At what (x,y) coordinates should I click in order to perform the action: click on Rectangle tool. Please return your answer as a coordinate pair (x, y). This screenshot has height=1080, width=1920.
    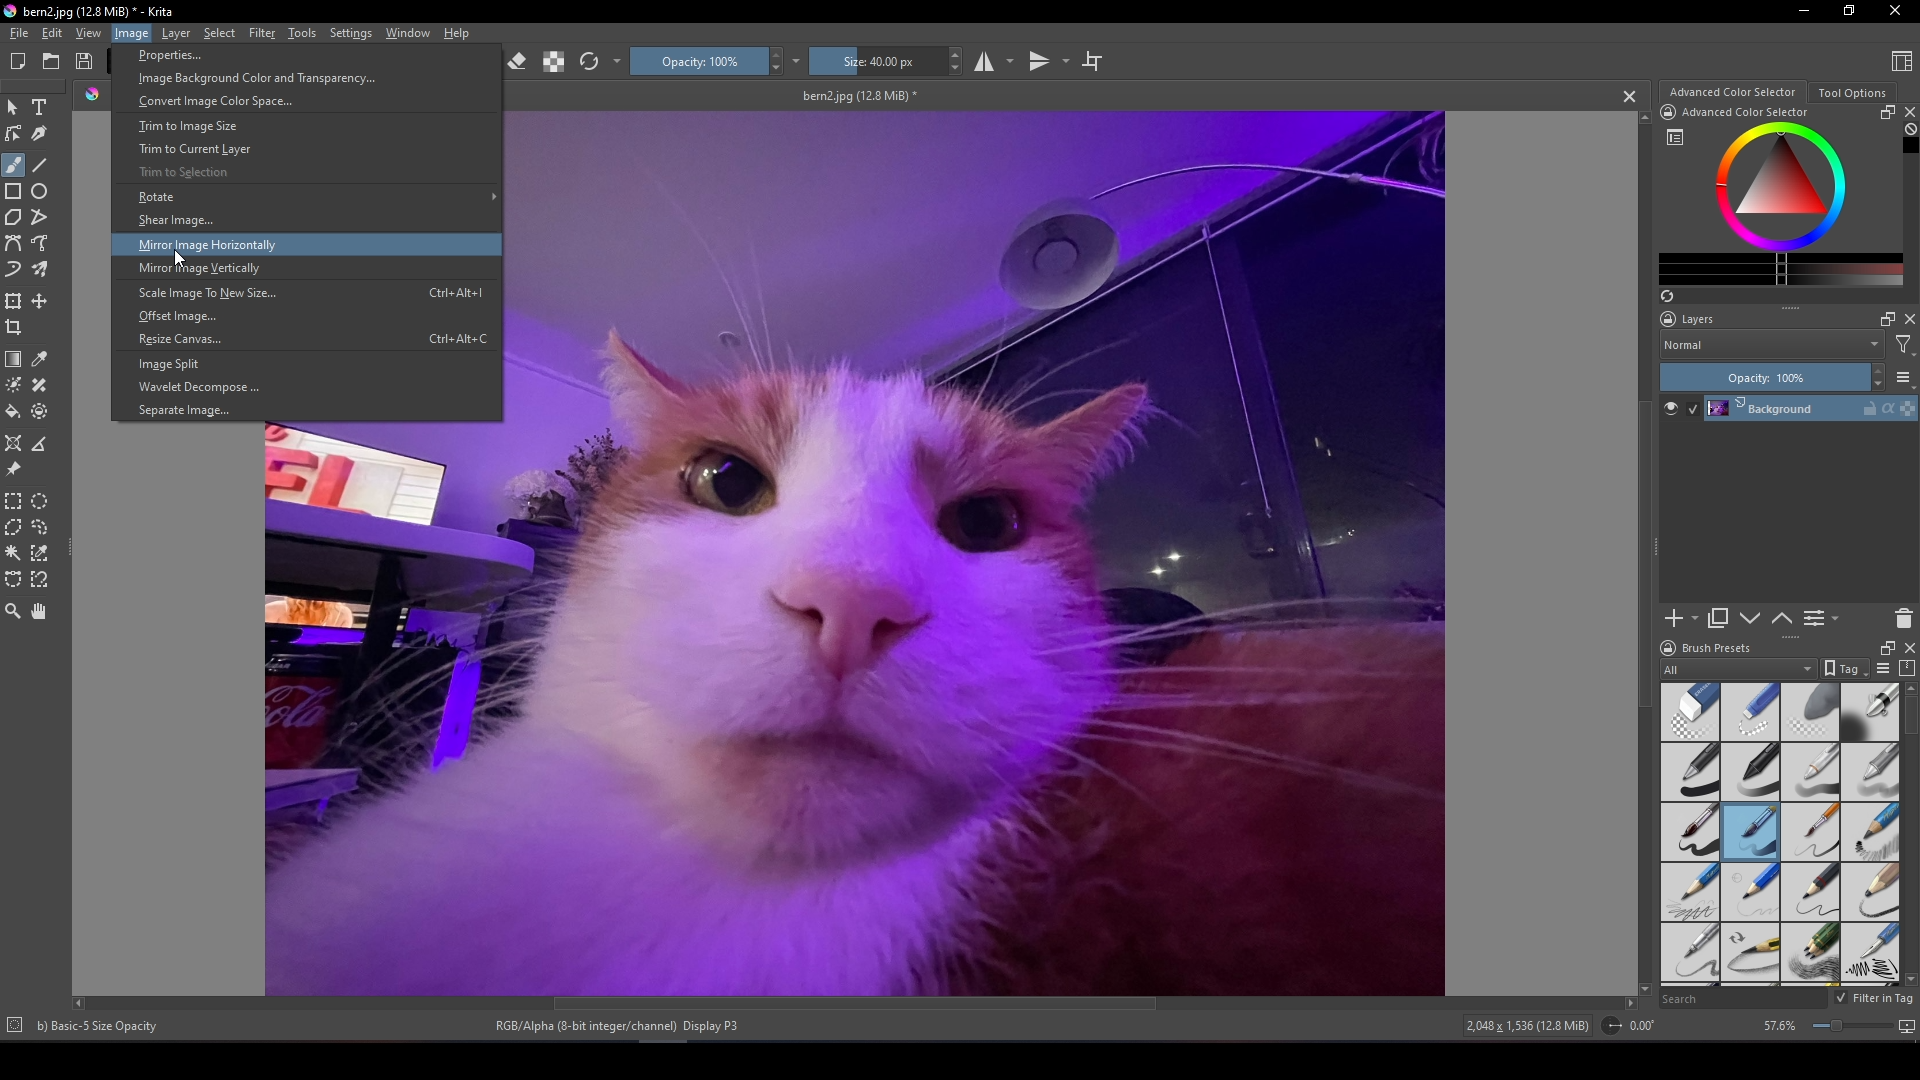
    Looking at the image, I should click on (13, 192).